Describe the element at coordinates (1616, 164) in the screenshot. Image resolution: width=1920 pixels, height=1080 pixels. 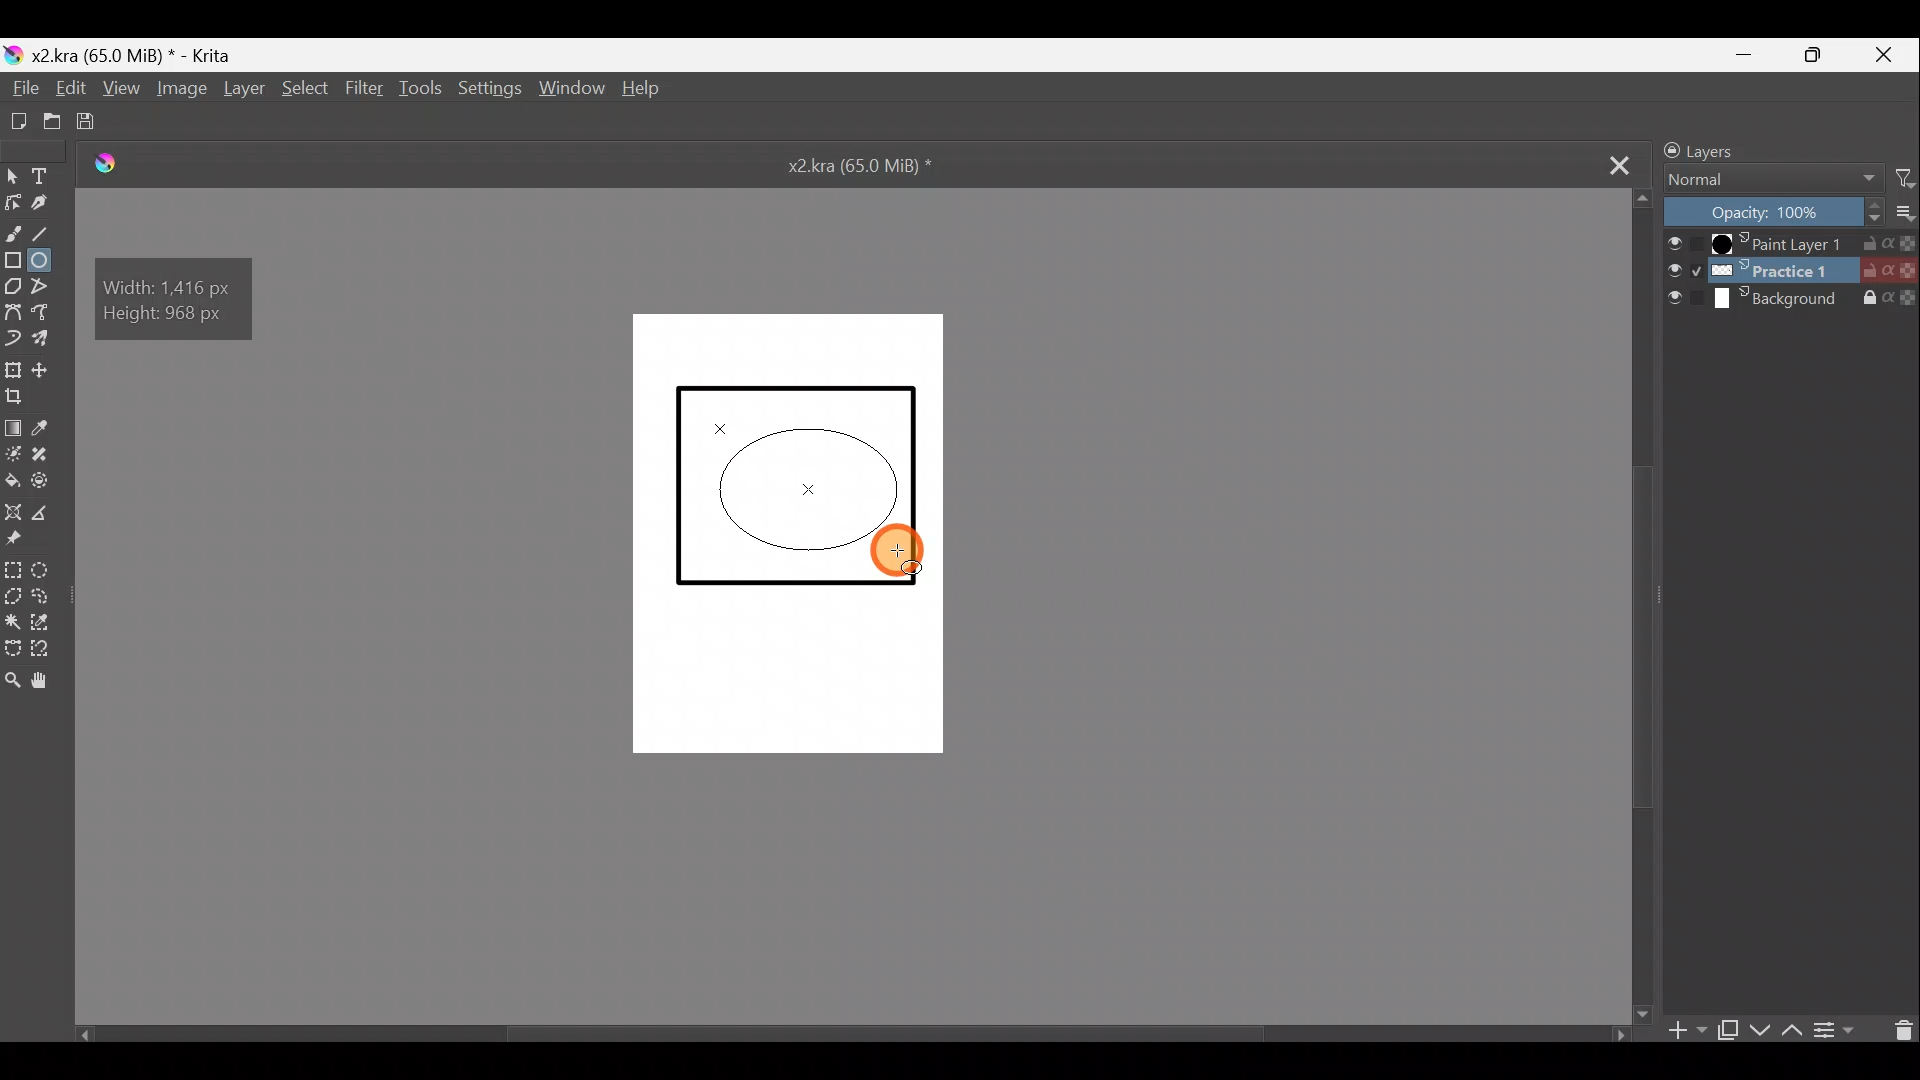
I see `Close tab` at that location.